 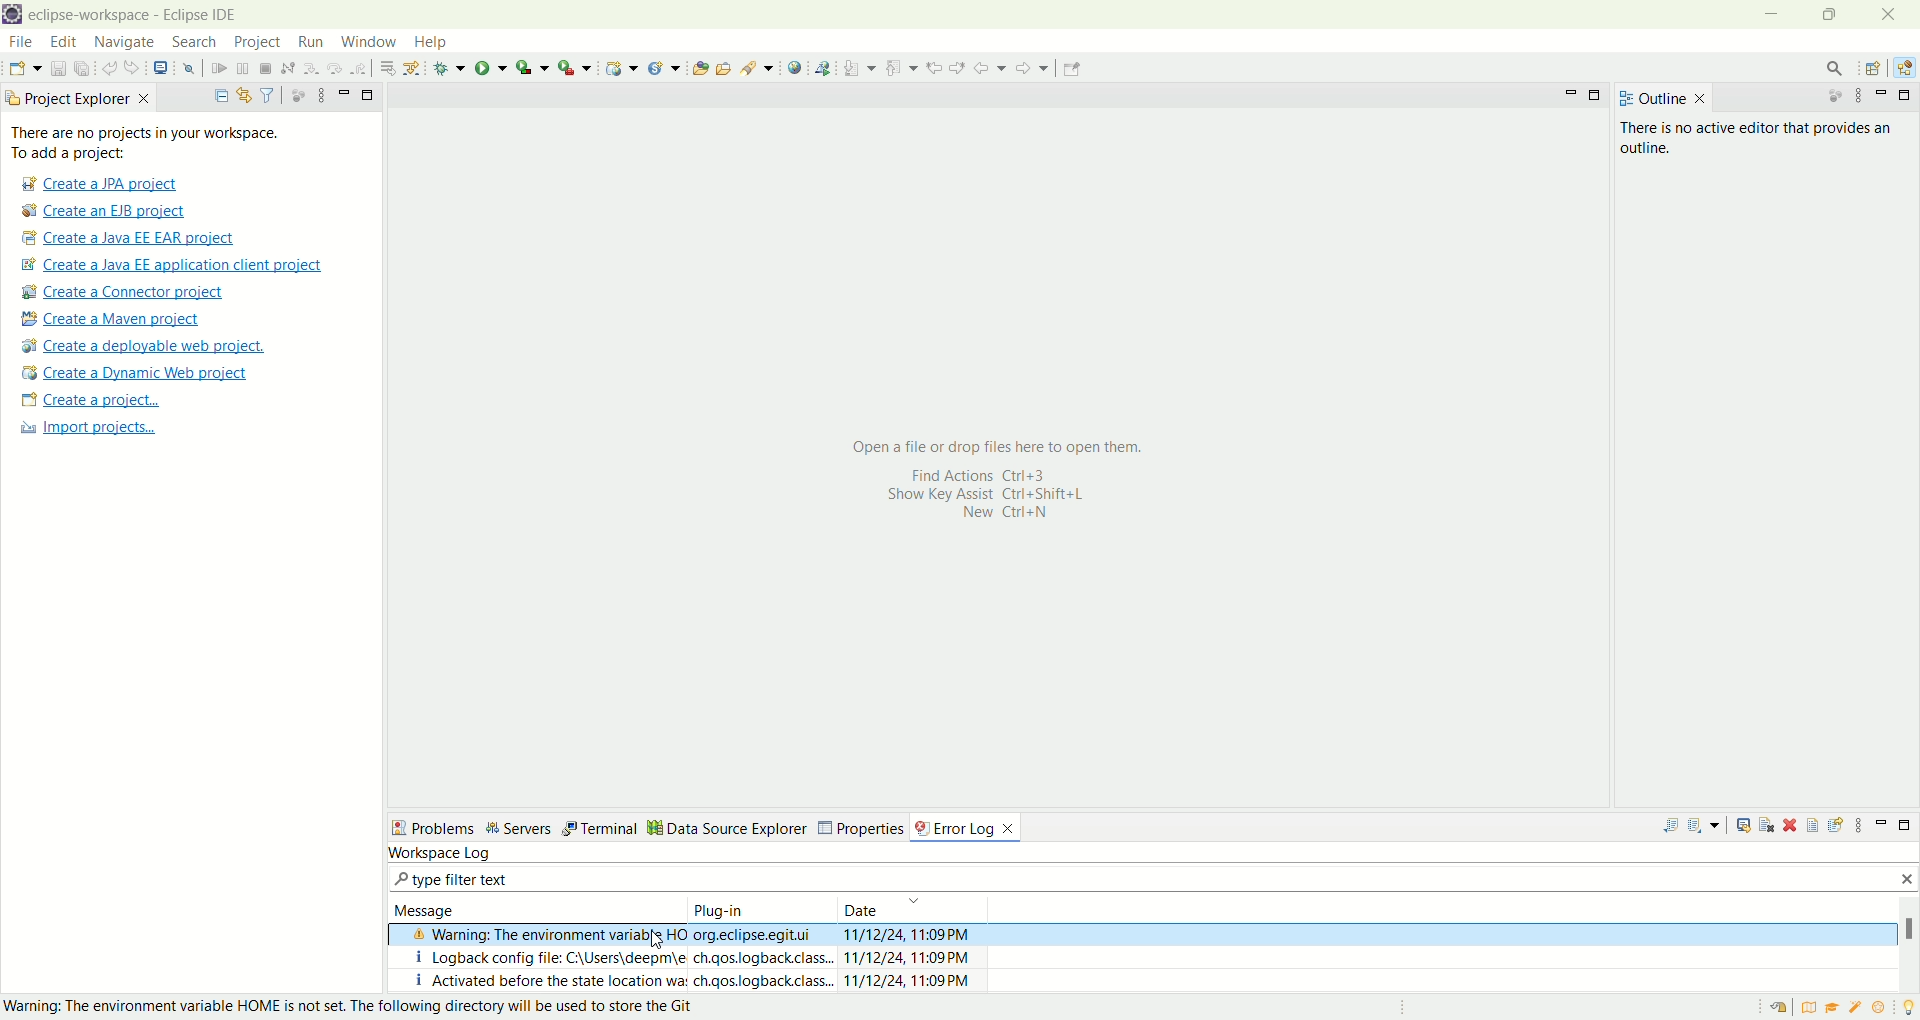 I want to click on new, so click(x=23, y=69).